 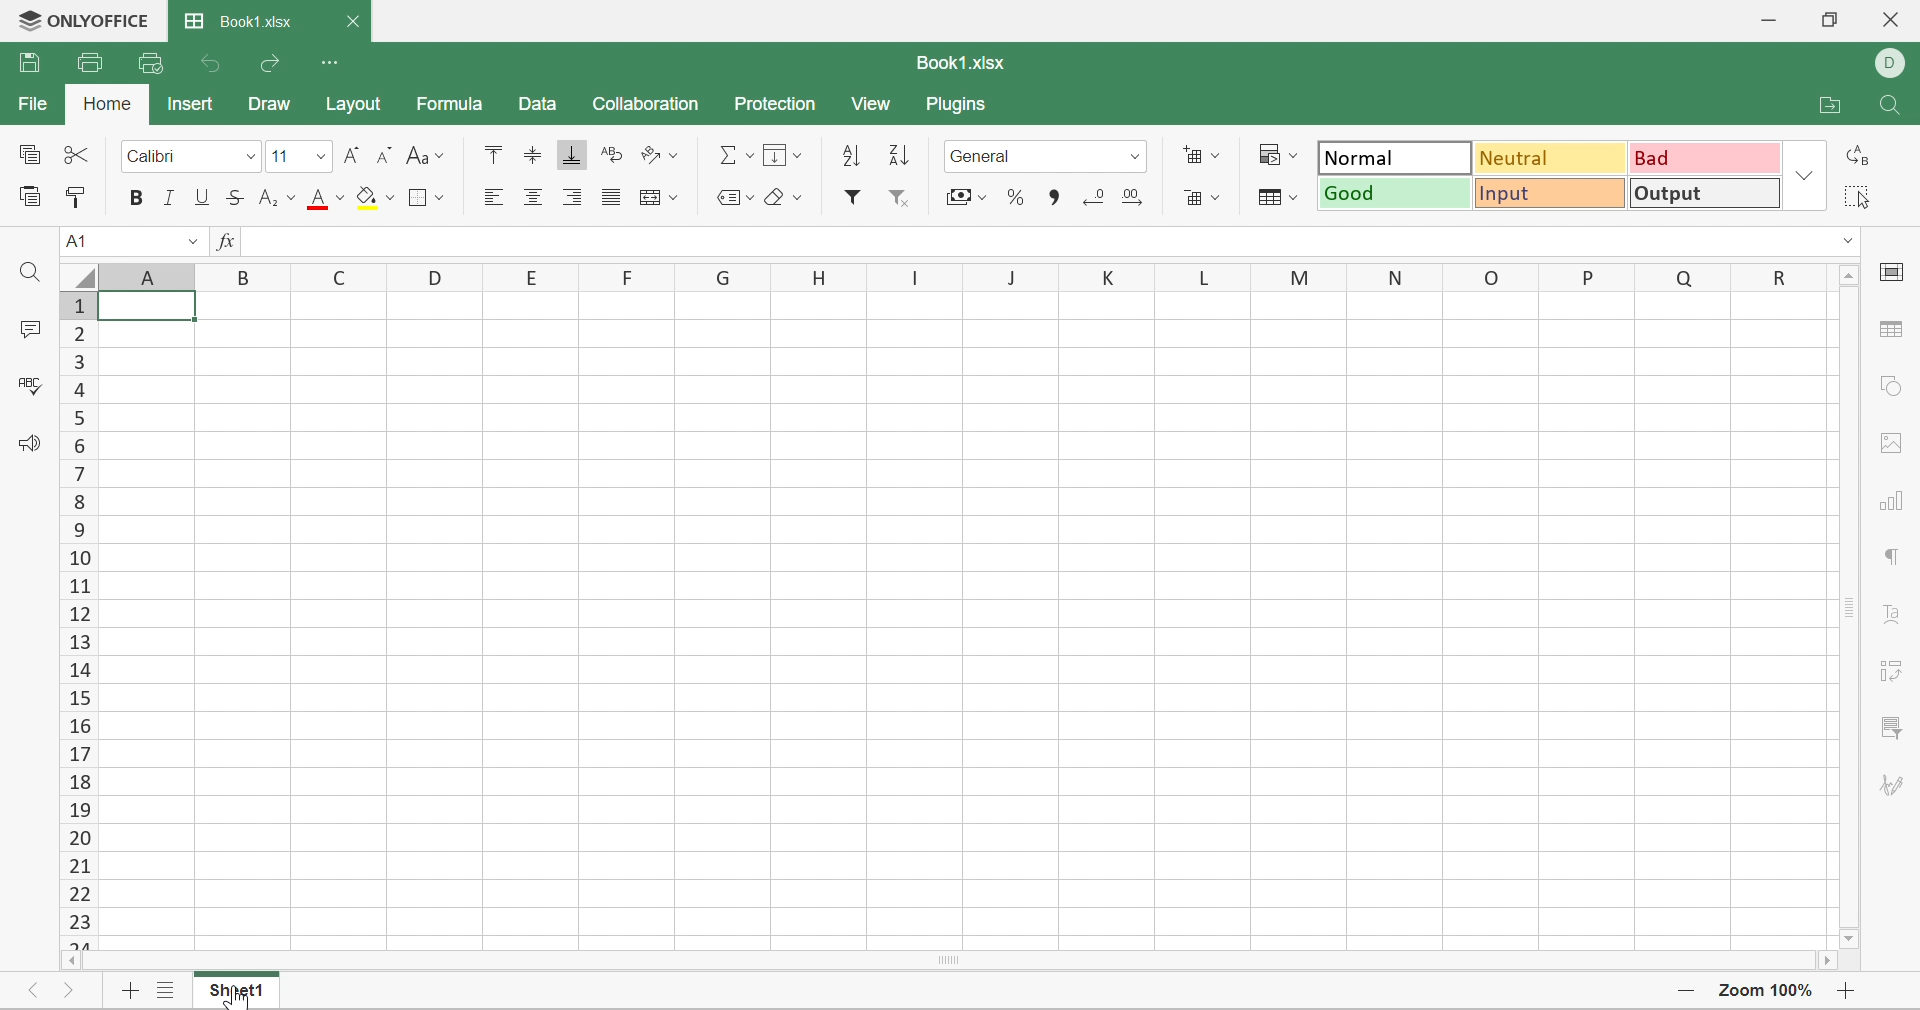 What do you see at coordinates (438, 277) in the screenshot?
I see `D` at bounding box center [438, 277].